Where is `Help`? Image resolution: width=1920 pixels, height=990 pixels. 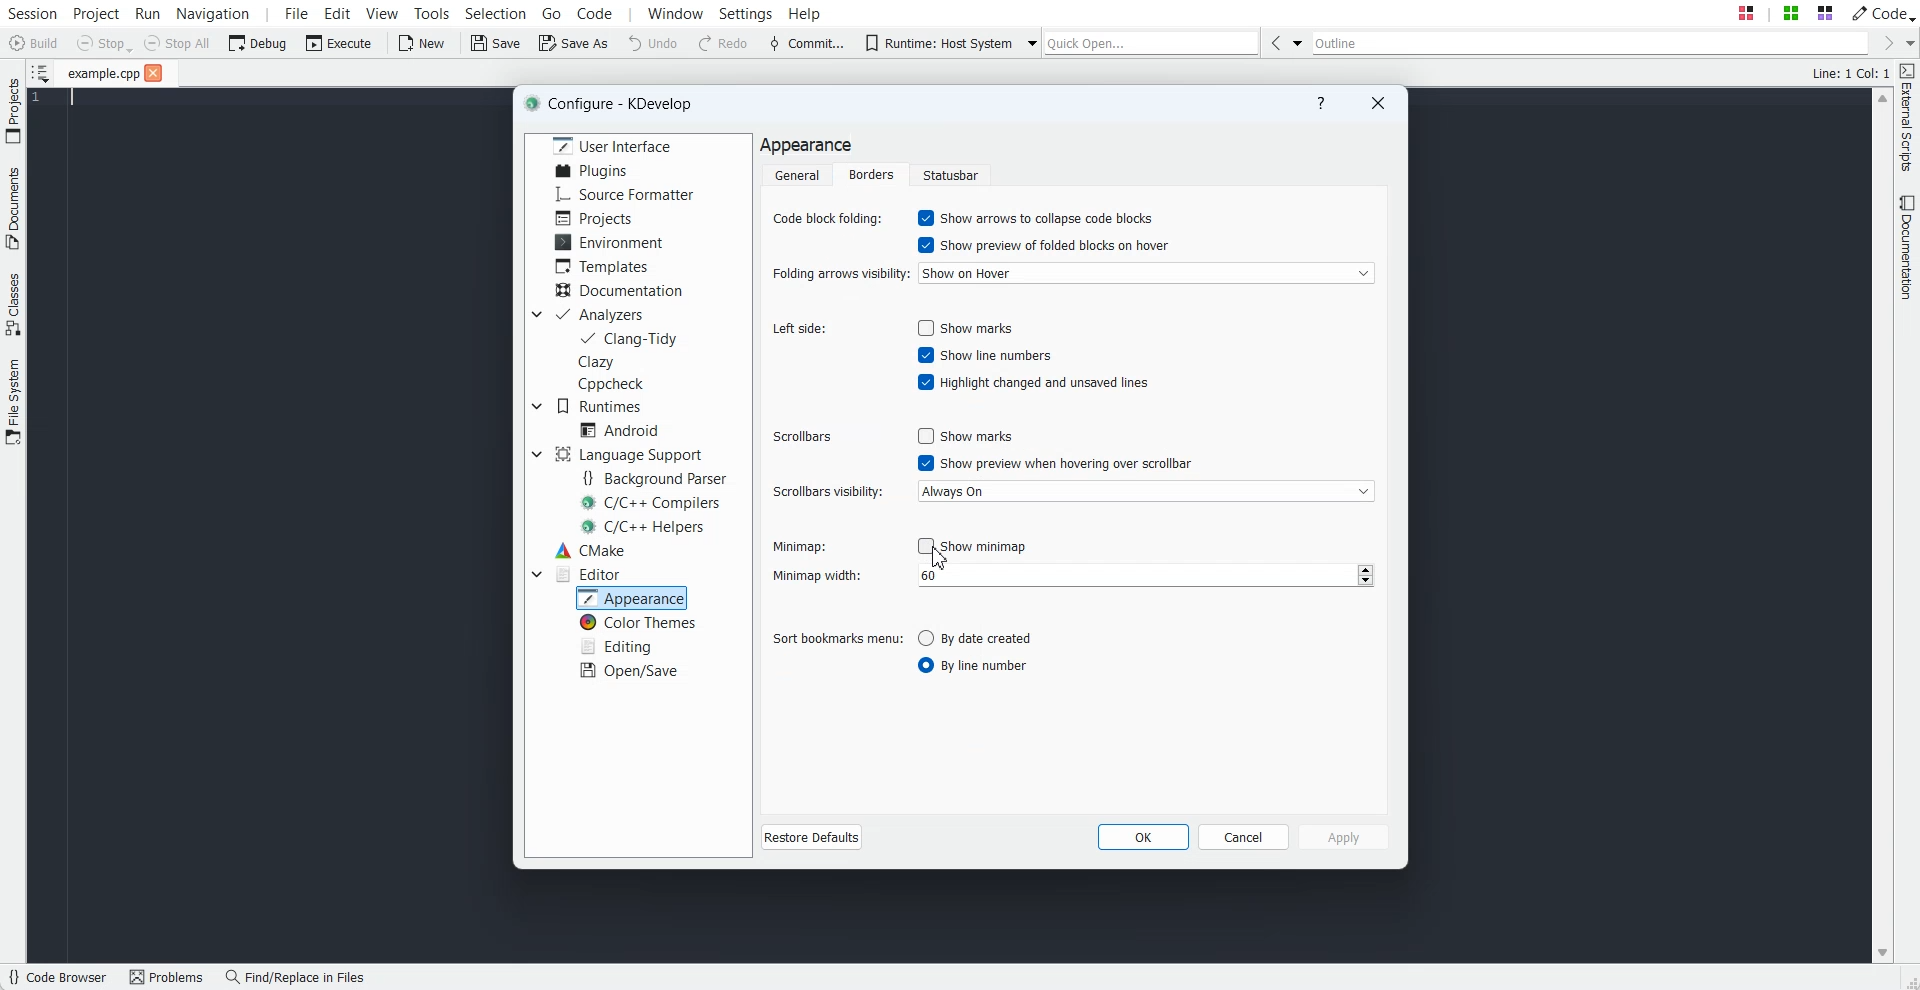
Help is located at coordinates (1321, 102).